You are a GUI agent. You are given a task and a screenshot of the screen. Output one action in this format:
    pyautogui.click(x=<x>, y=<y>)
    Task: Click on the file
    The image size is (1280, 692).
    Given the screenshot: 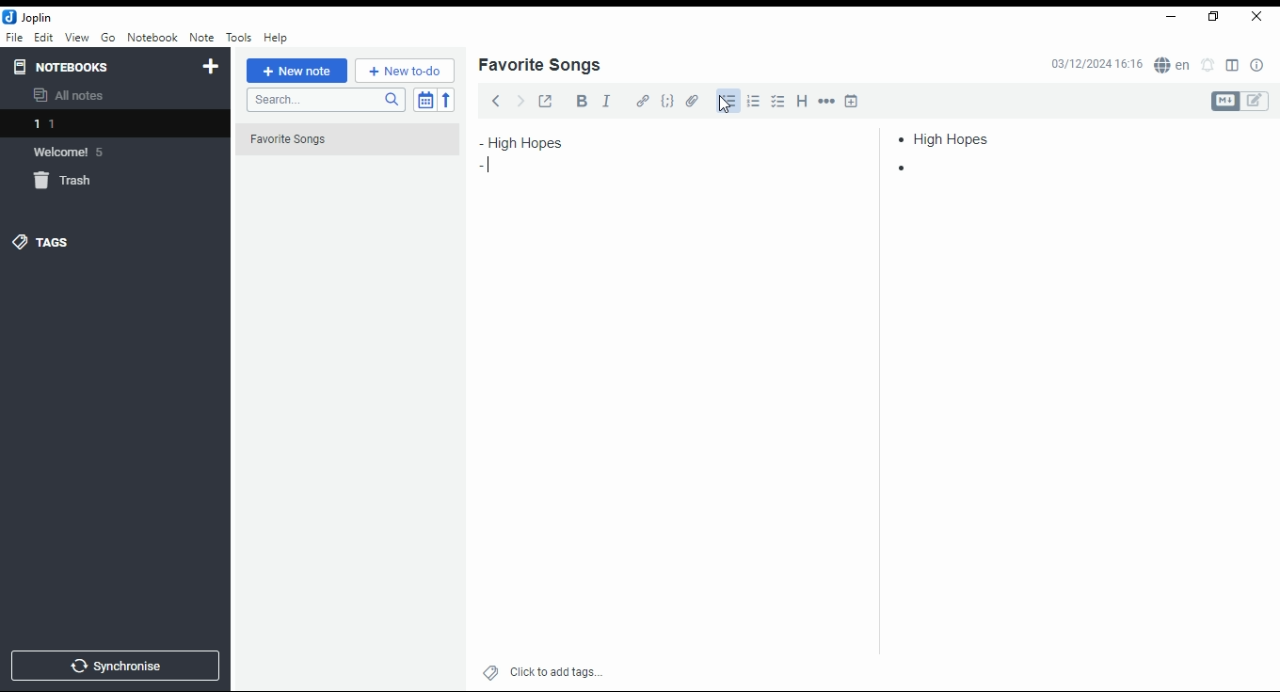 What is the action you would take?
    pyautogui.click(x=14, y=36)
    